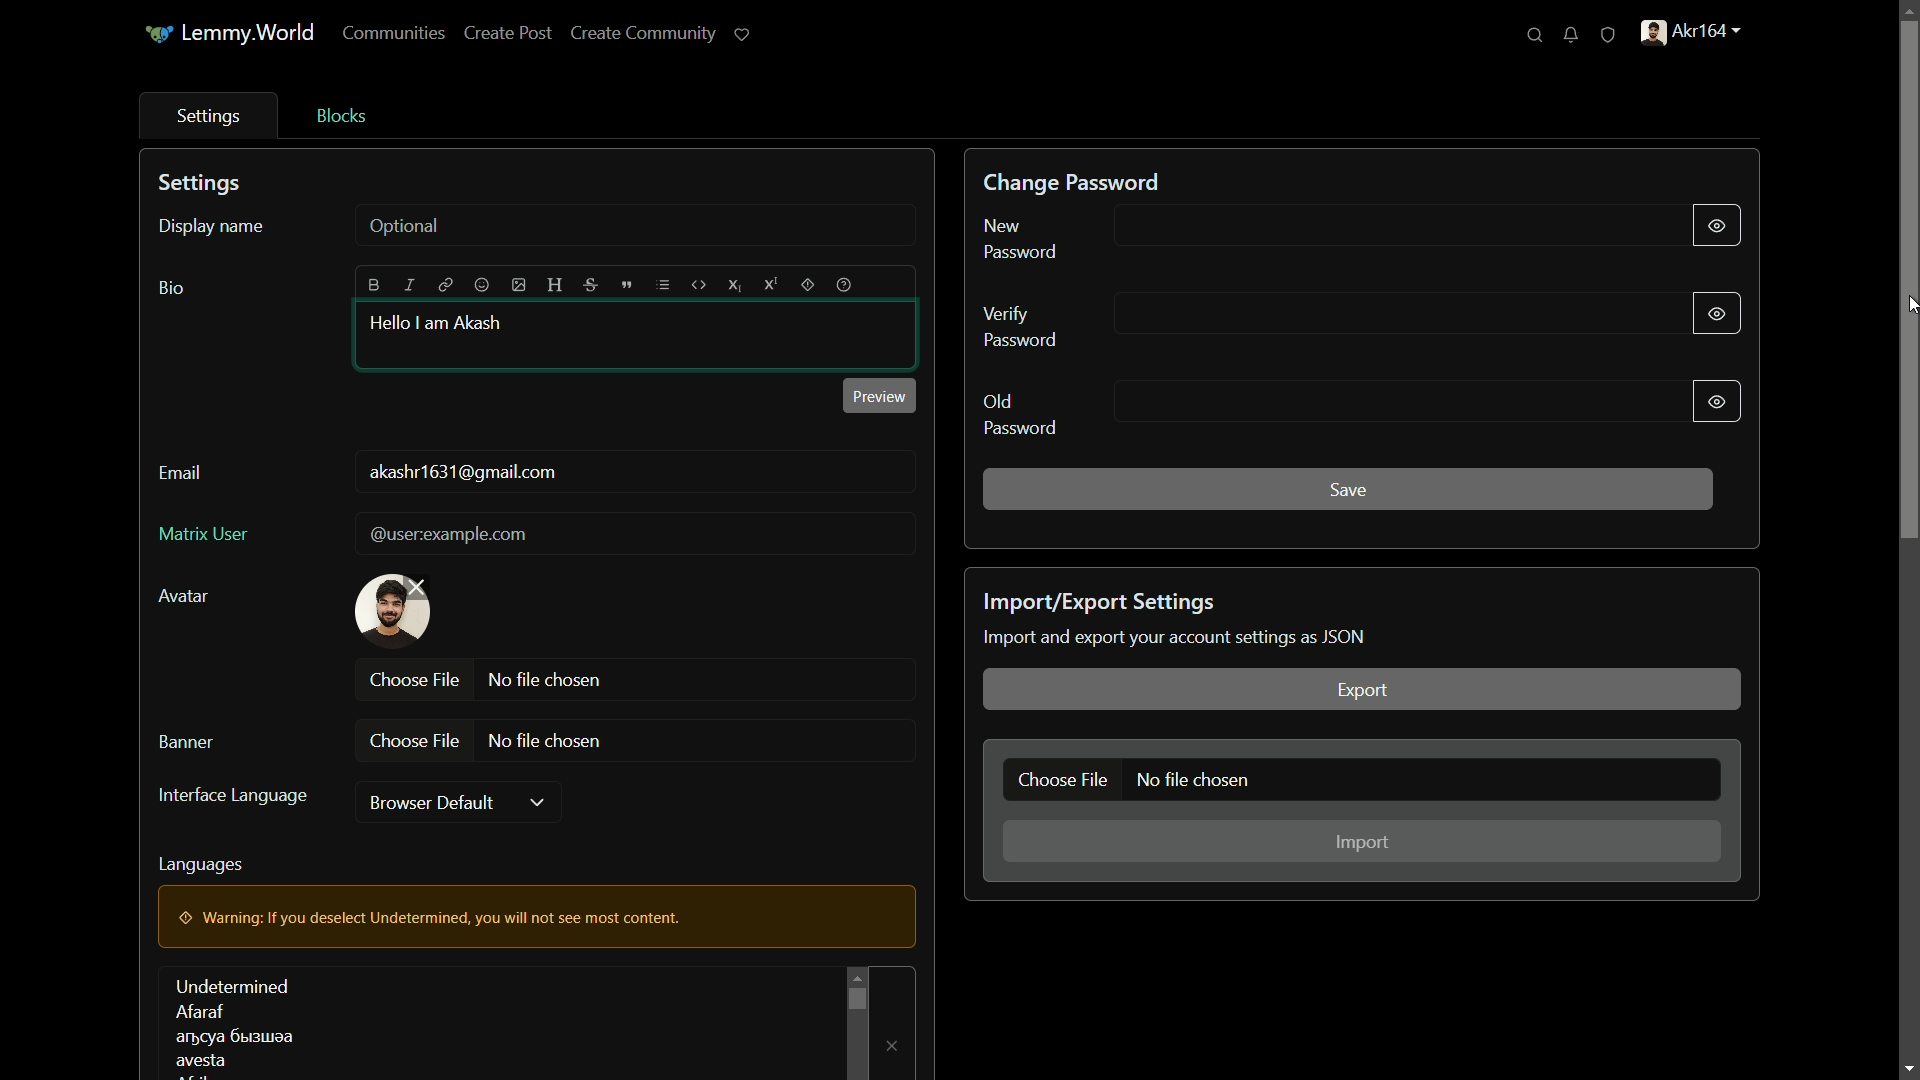 This screenshot has height=1080, width=1920. What do you see at coordinates (441, 324) in the screenshot?
I see `hello i am akash` at bounding box center [441, 324].